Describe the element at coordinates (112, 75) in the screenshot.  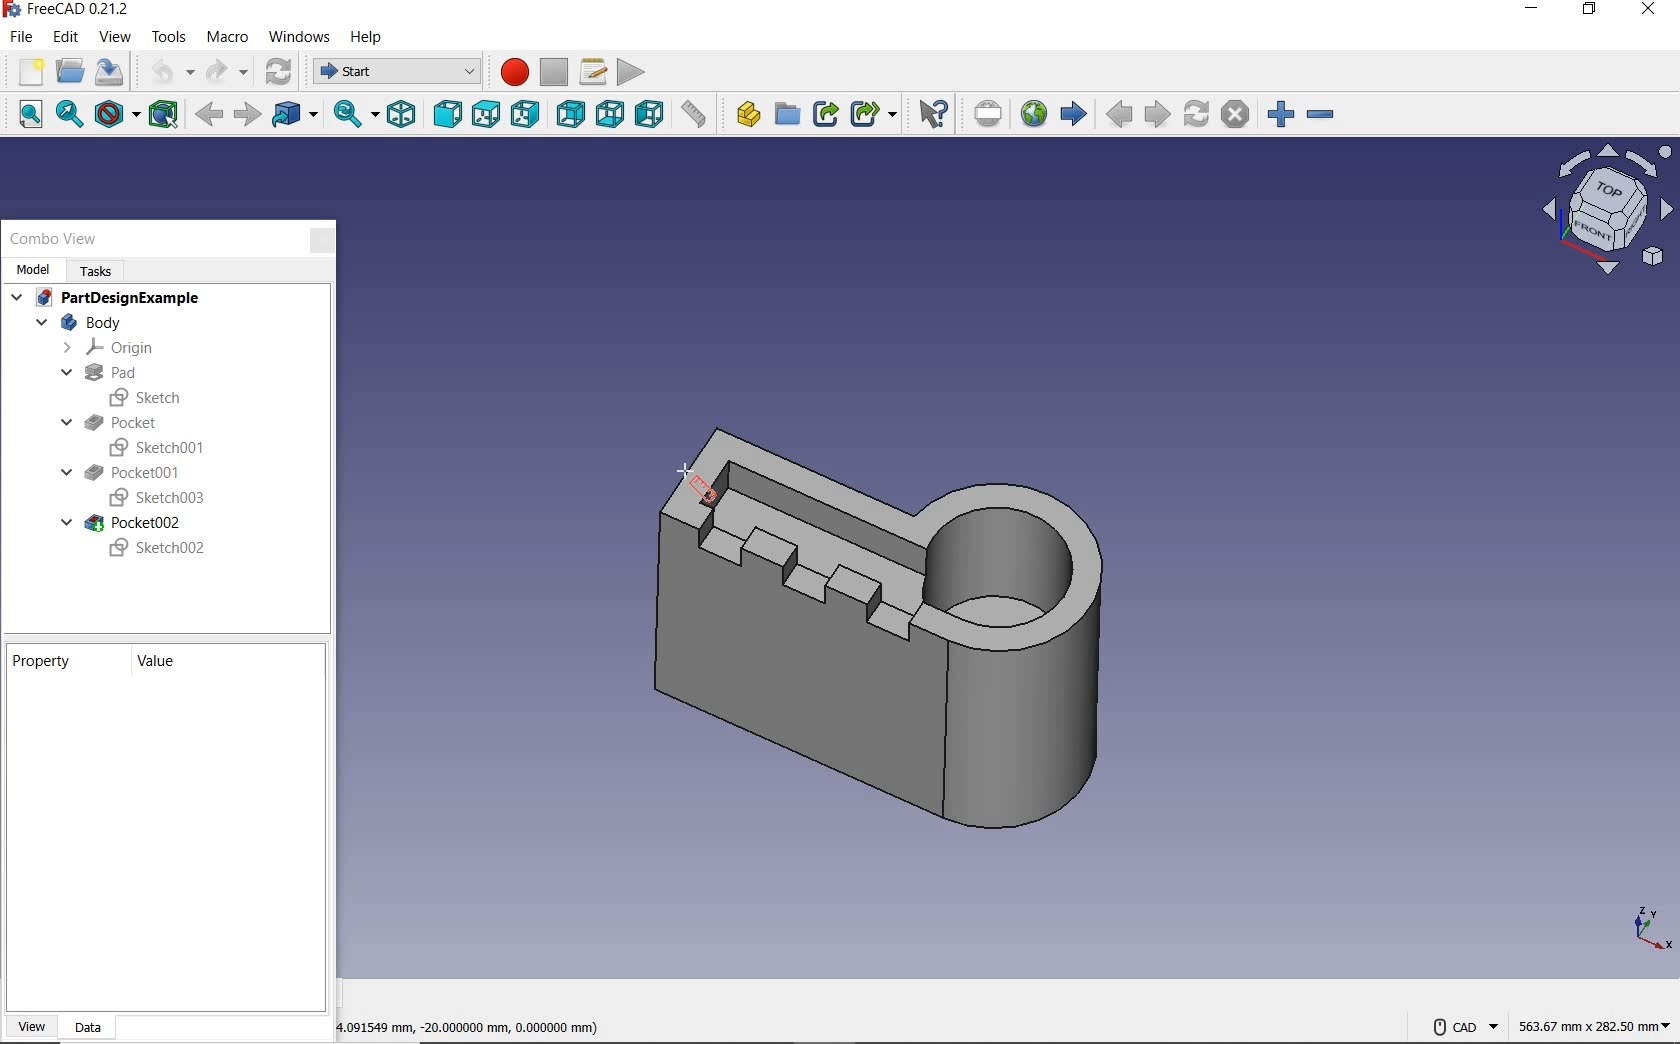
I see `save` at that location.